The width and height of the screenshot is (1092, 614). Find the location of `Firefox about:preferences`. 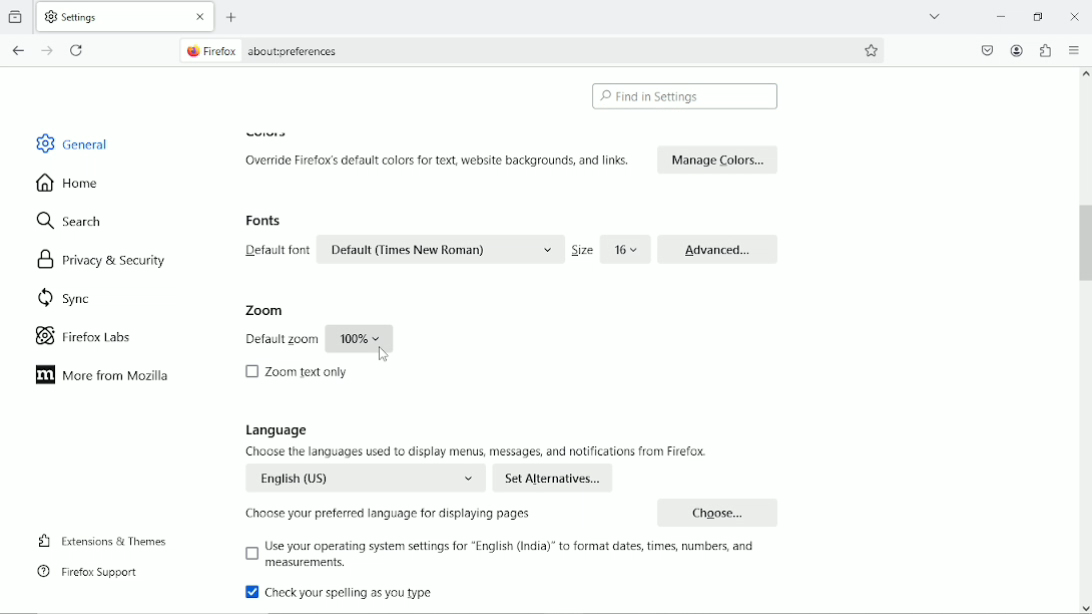

Firefox about:preferences is located at coordinates (278, 50).